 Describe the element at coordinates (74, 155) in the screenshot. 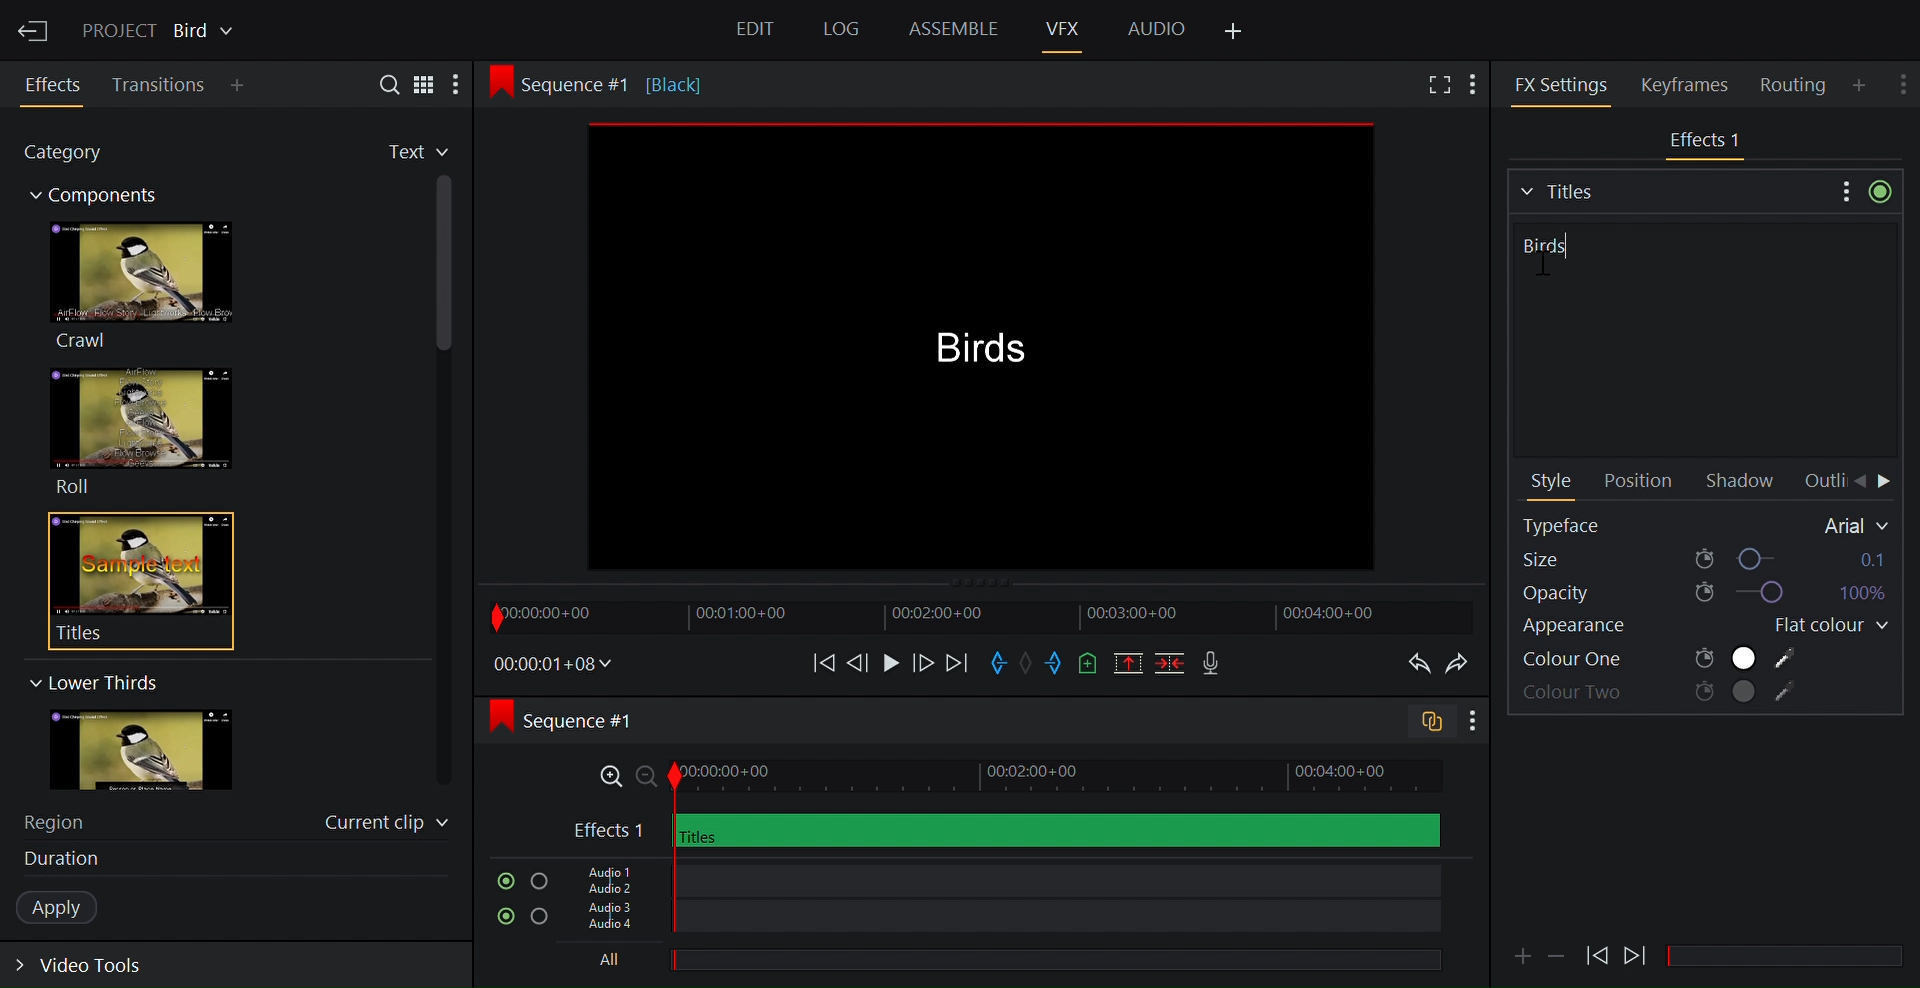

I see `Category` at that location.